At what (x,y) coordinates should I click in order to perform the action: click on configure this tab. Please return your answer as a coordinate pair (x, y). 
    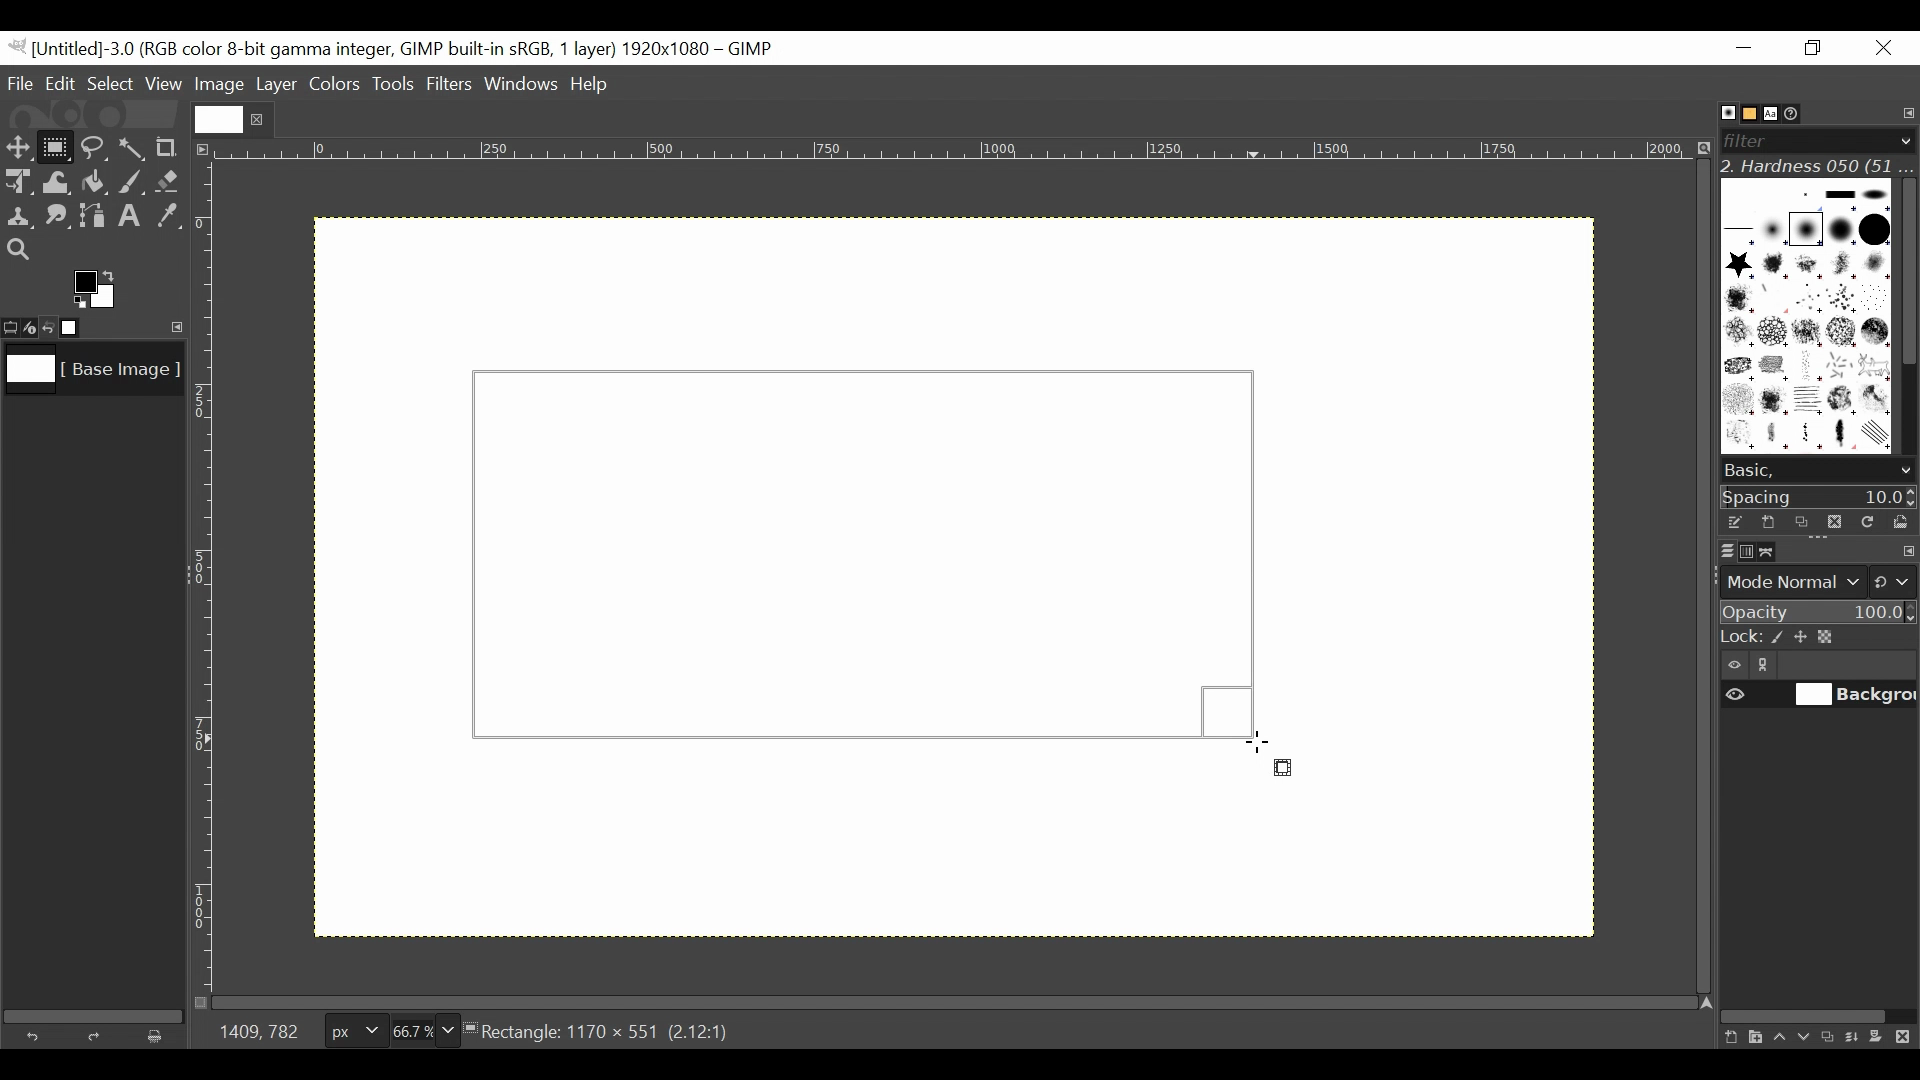
    Looking at the image, I should click on (1908, 553).